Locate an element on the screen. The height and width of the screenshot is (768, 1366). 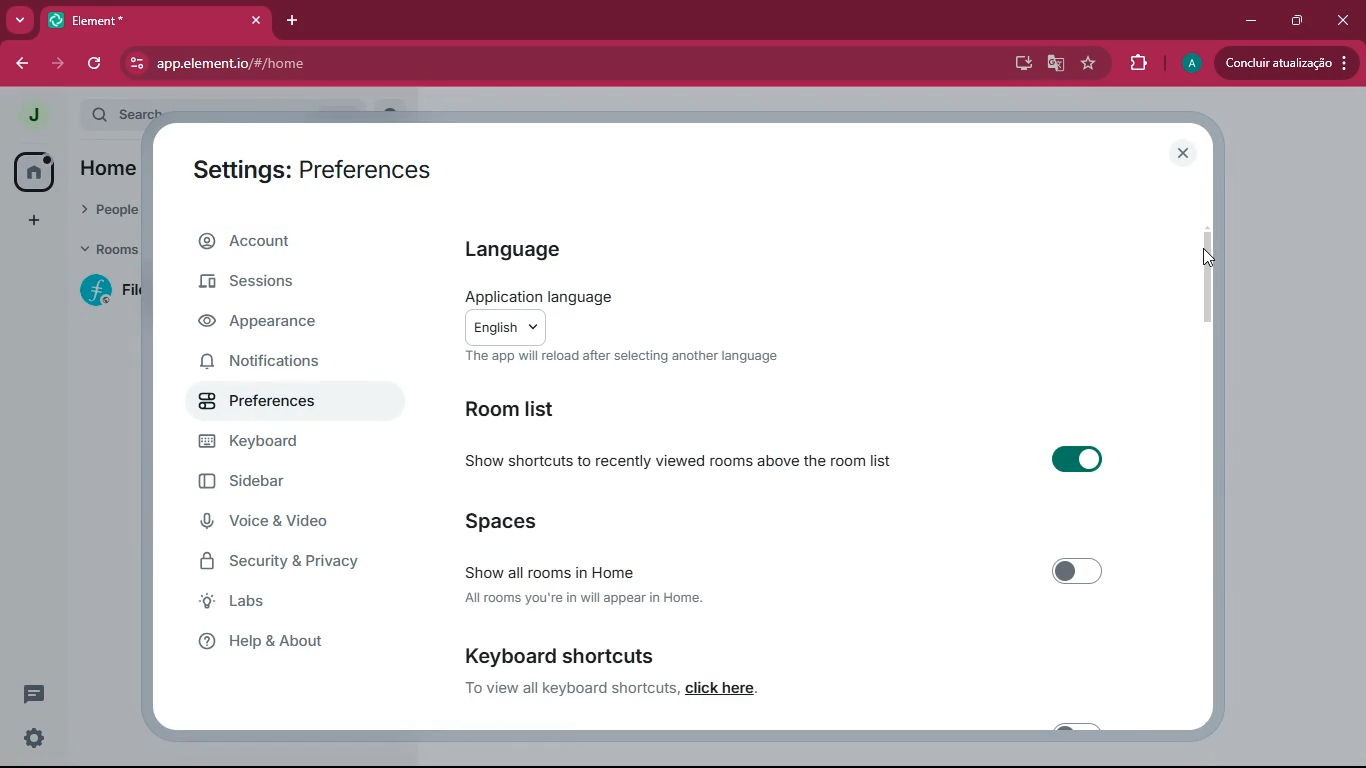
notifications is located at coordinates (282, 362).